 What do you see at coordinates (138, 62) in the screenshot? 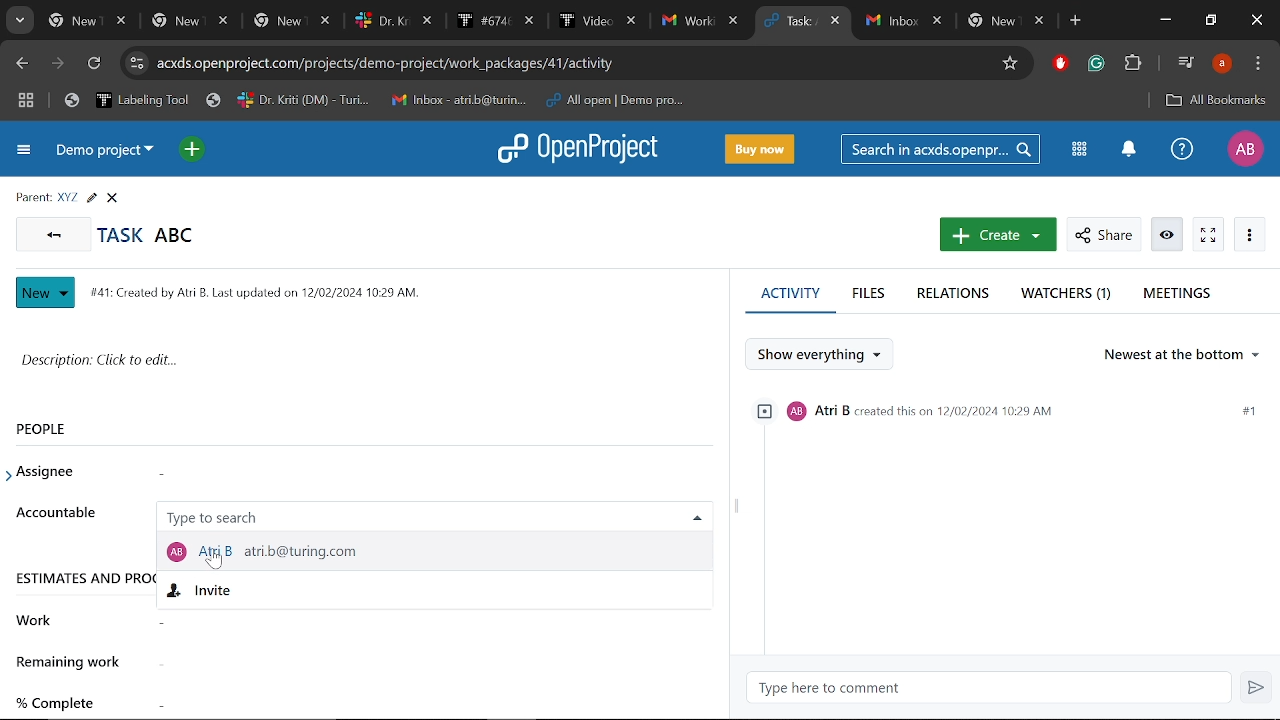
I see `cite info` at bounding box center [138, 62].